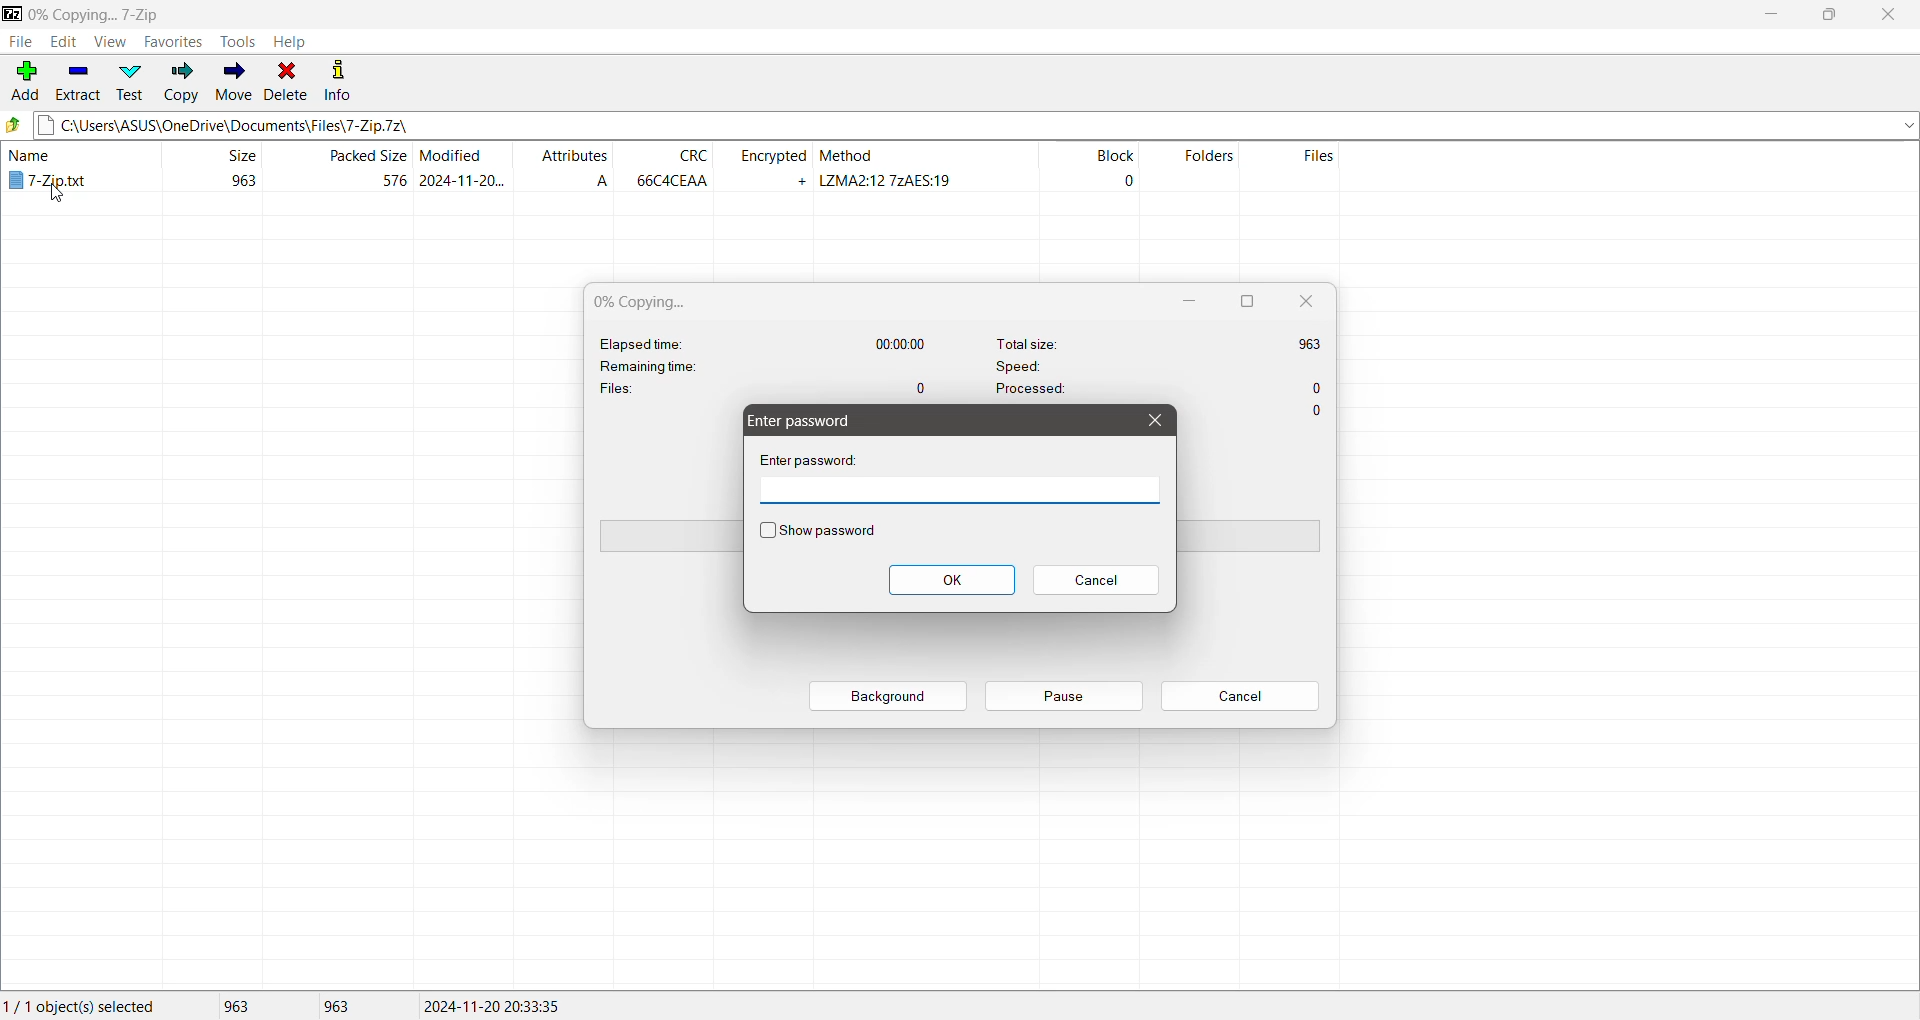 The width and height of the screenshot is (1920, 1020). Describe the element at coordinates (805, 421) in the screenshot. I see `Enter password` at that location.